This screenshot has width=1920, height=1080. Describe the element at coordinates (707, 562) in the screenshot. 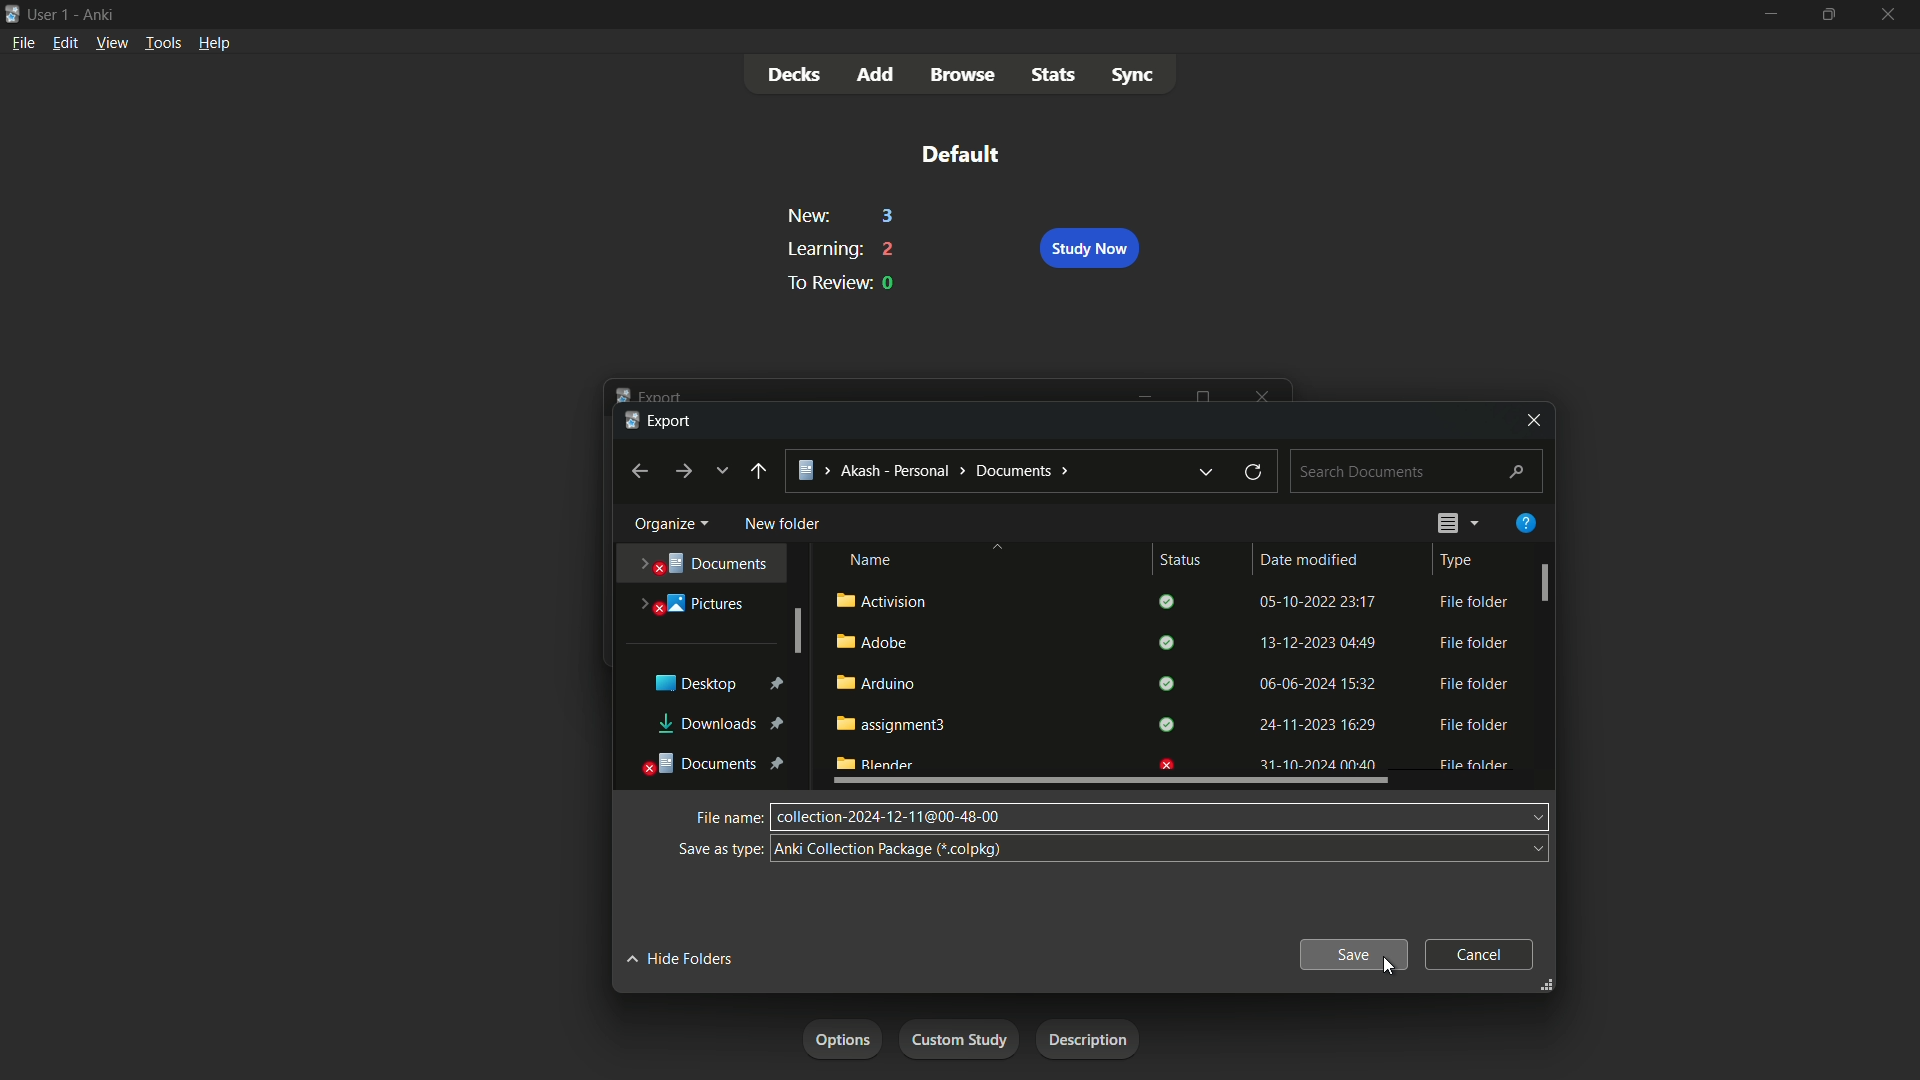

I see `documents` at that location.